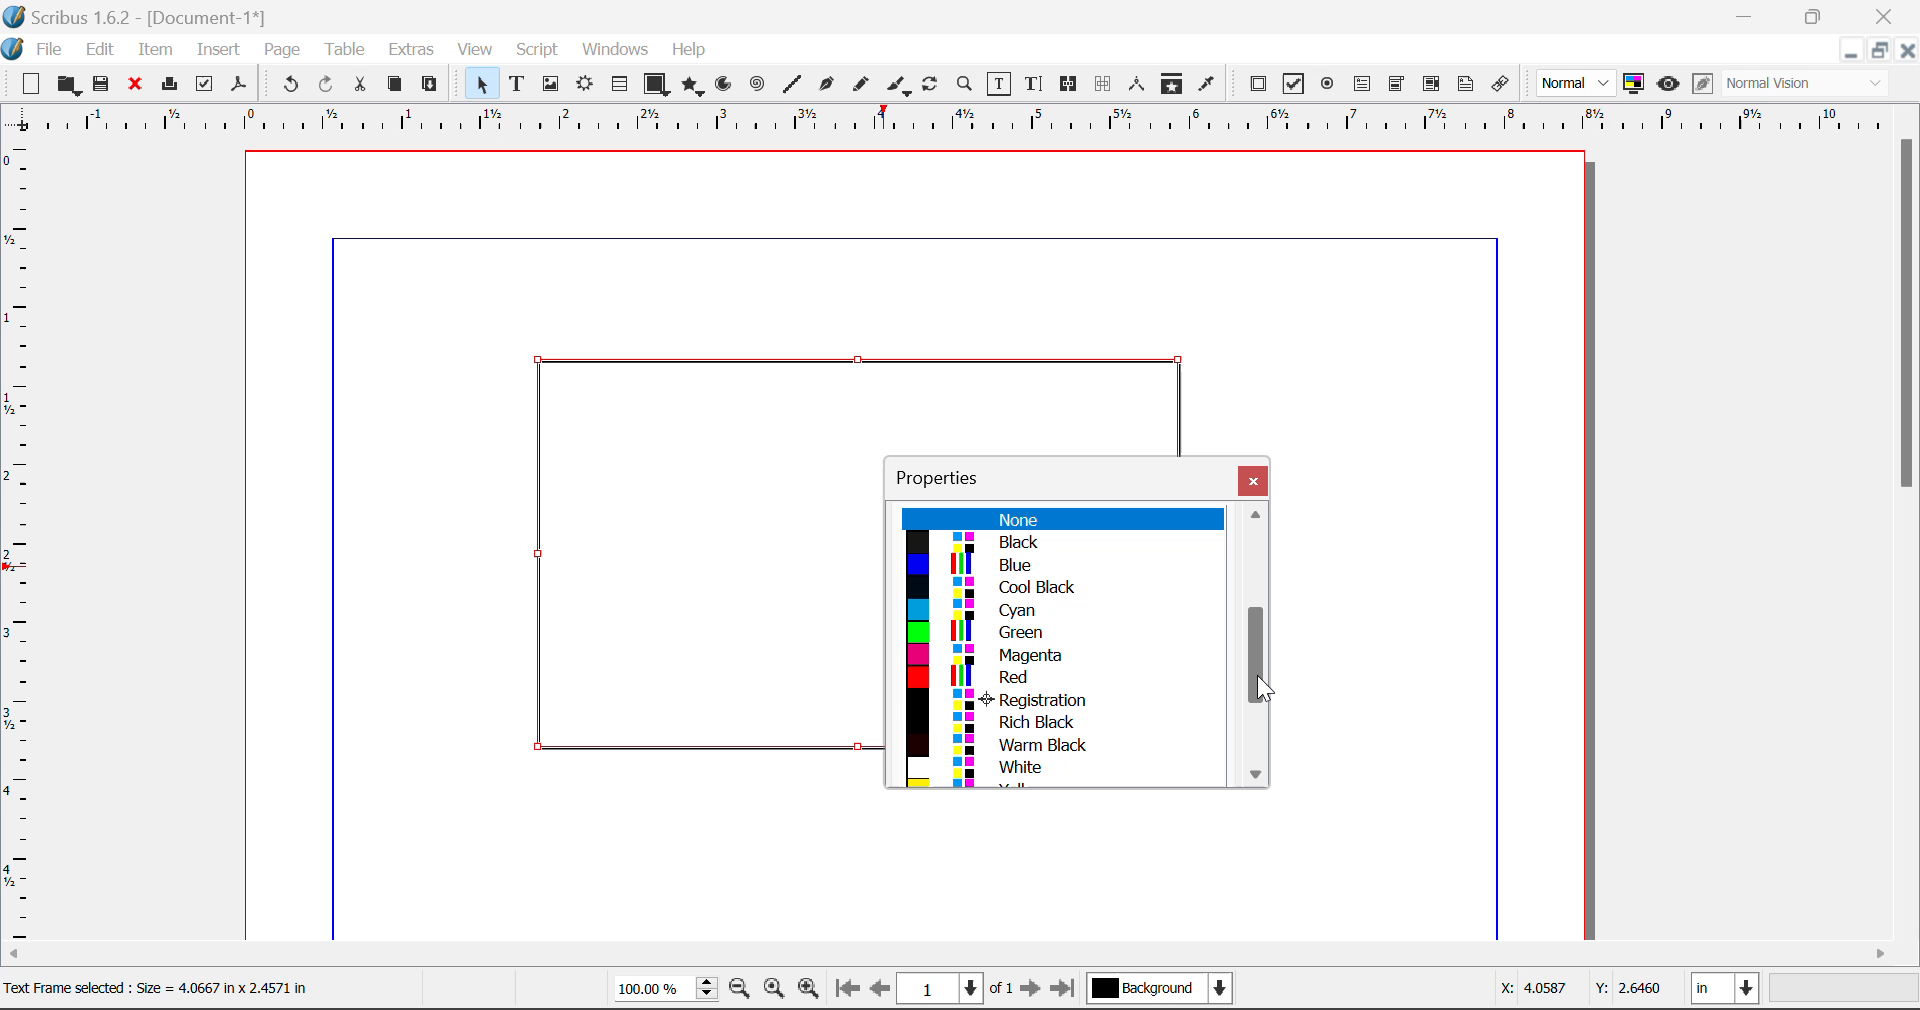  I want to click on Undo, so click(287, 85).